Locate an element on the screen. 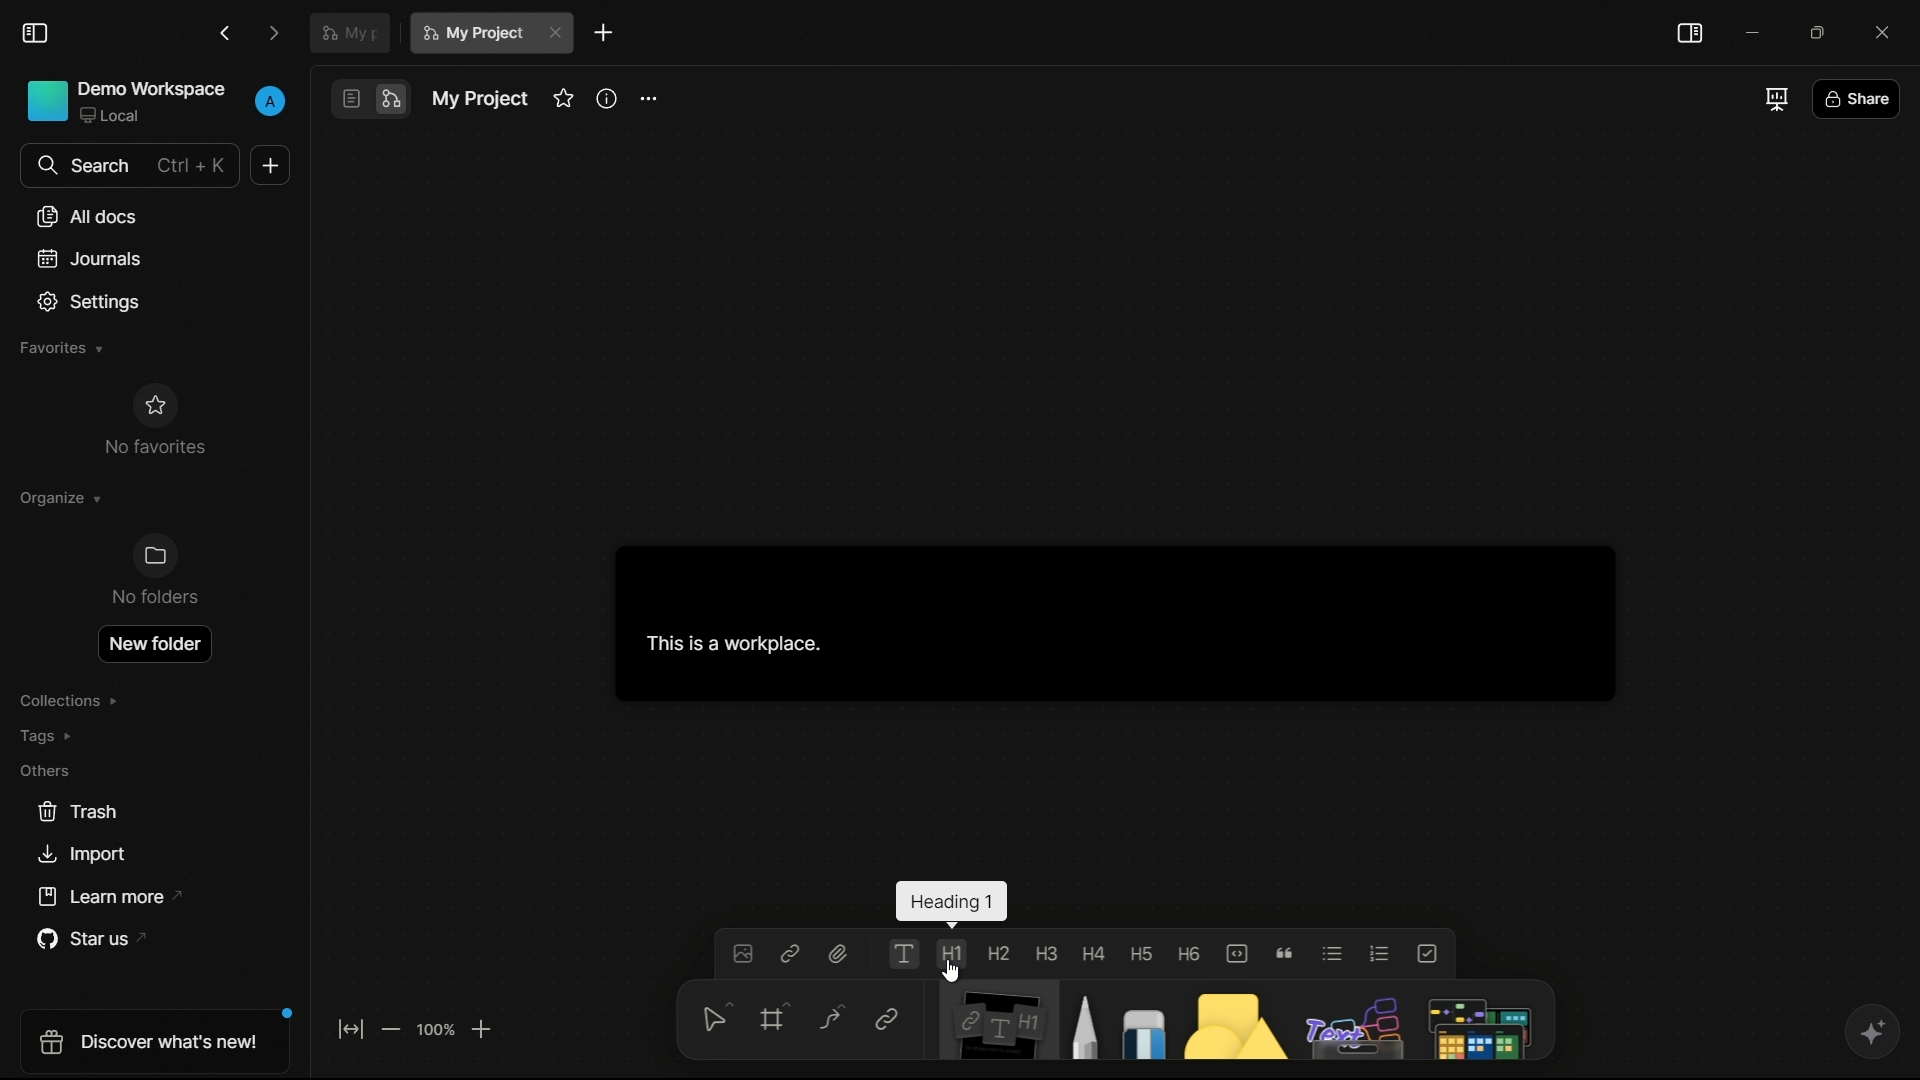  no favorites is located at coordinates (154, 421).